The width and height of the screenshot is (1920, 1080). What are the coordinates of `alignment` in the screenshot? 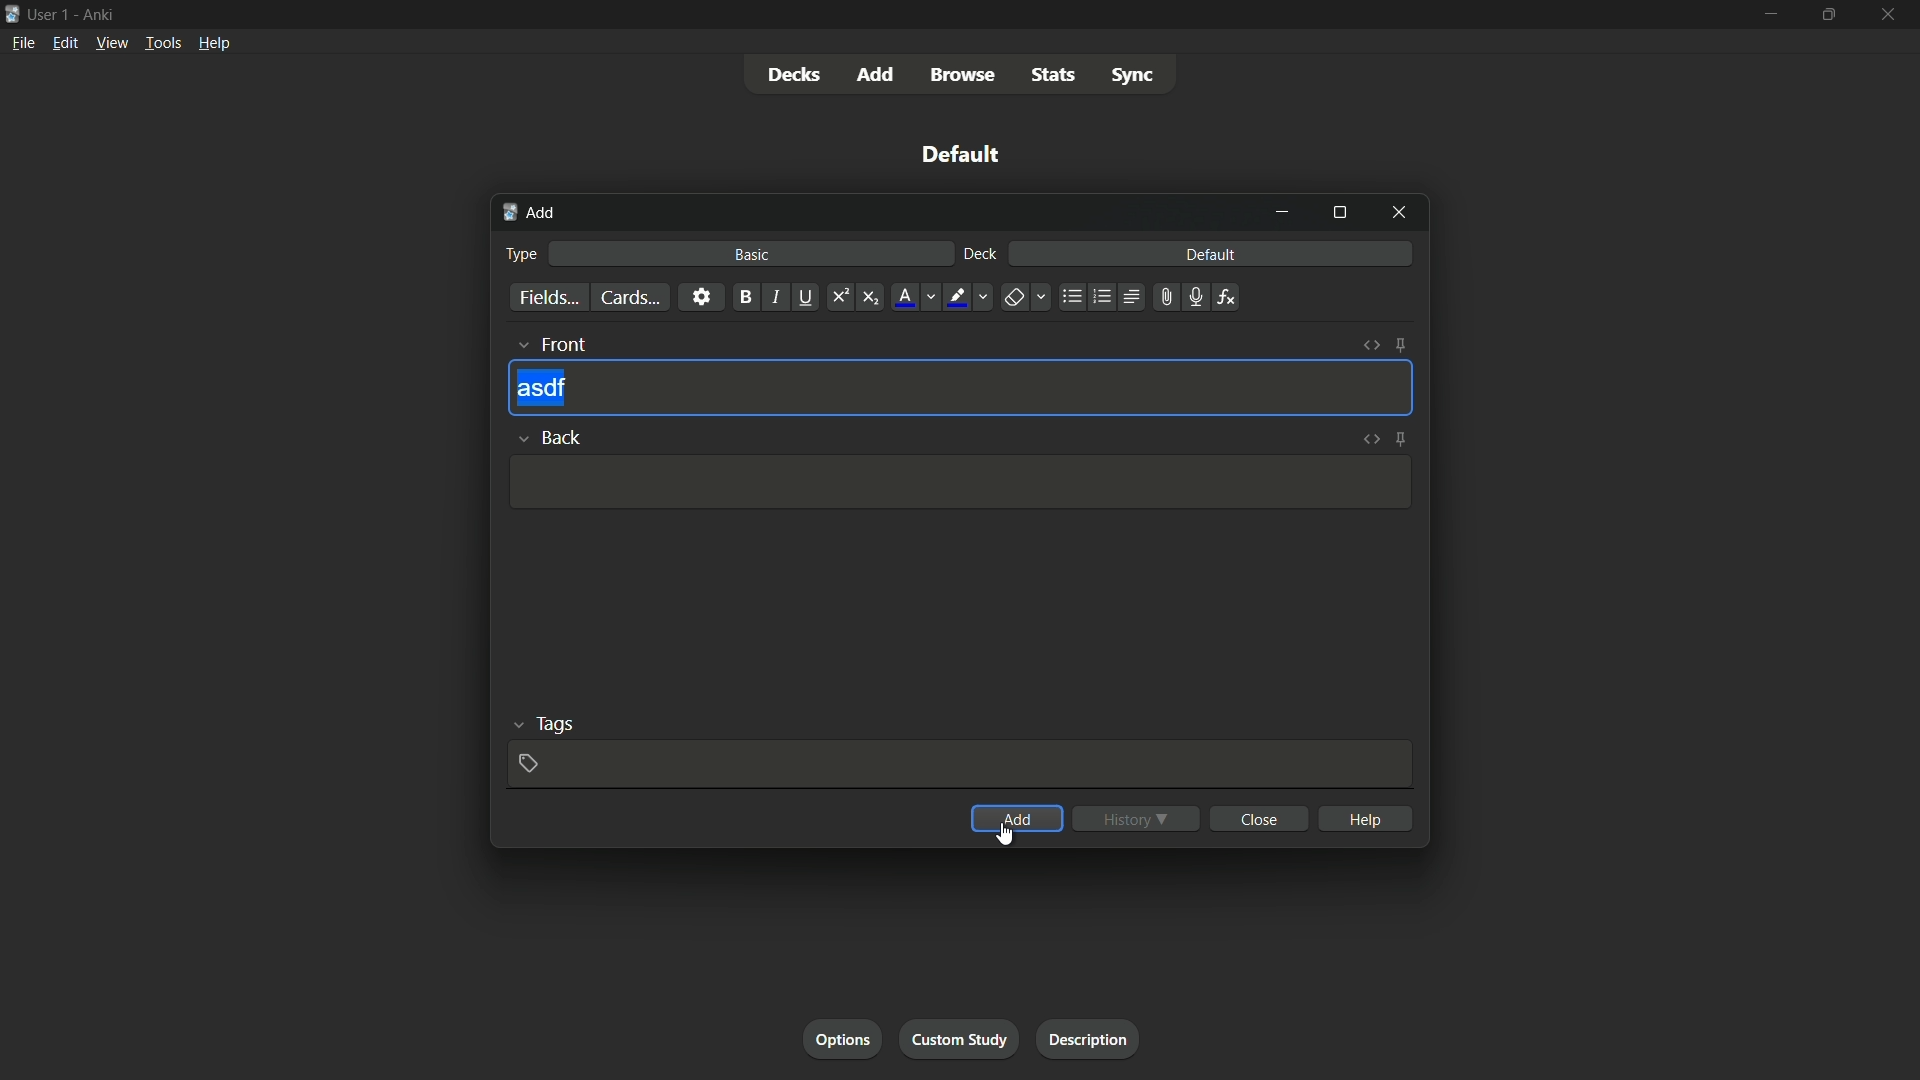 It's located at (1133, 296).